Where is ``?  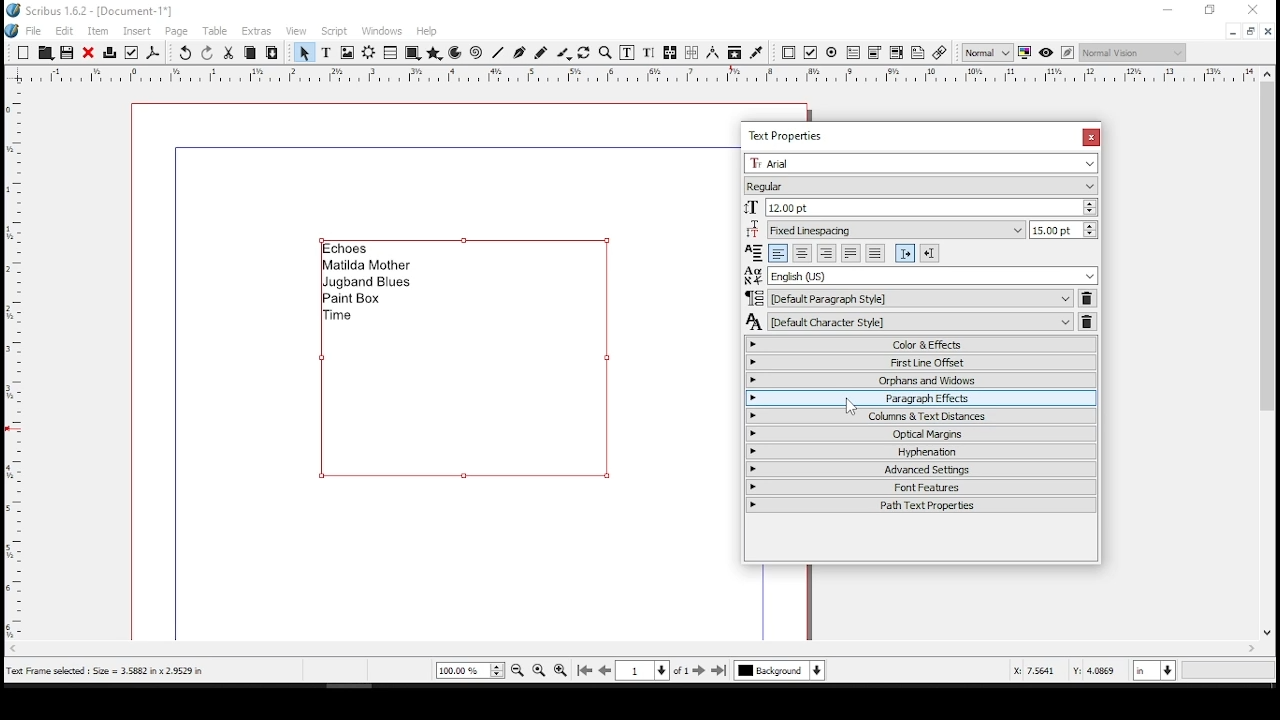
 is located at coordinates (45, 52).